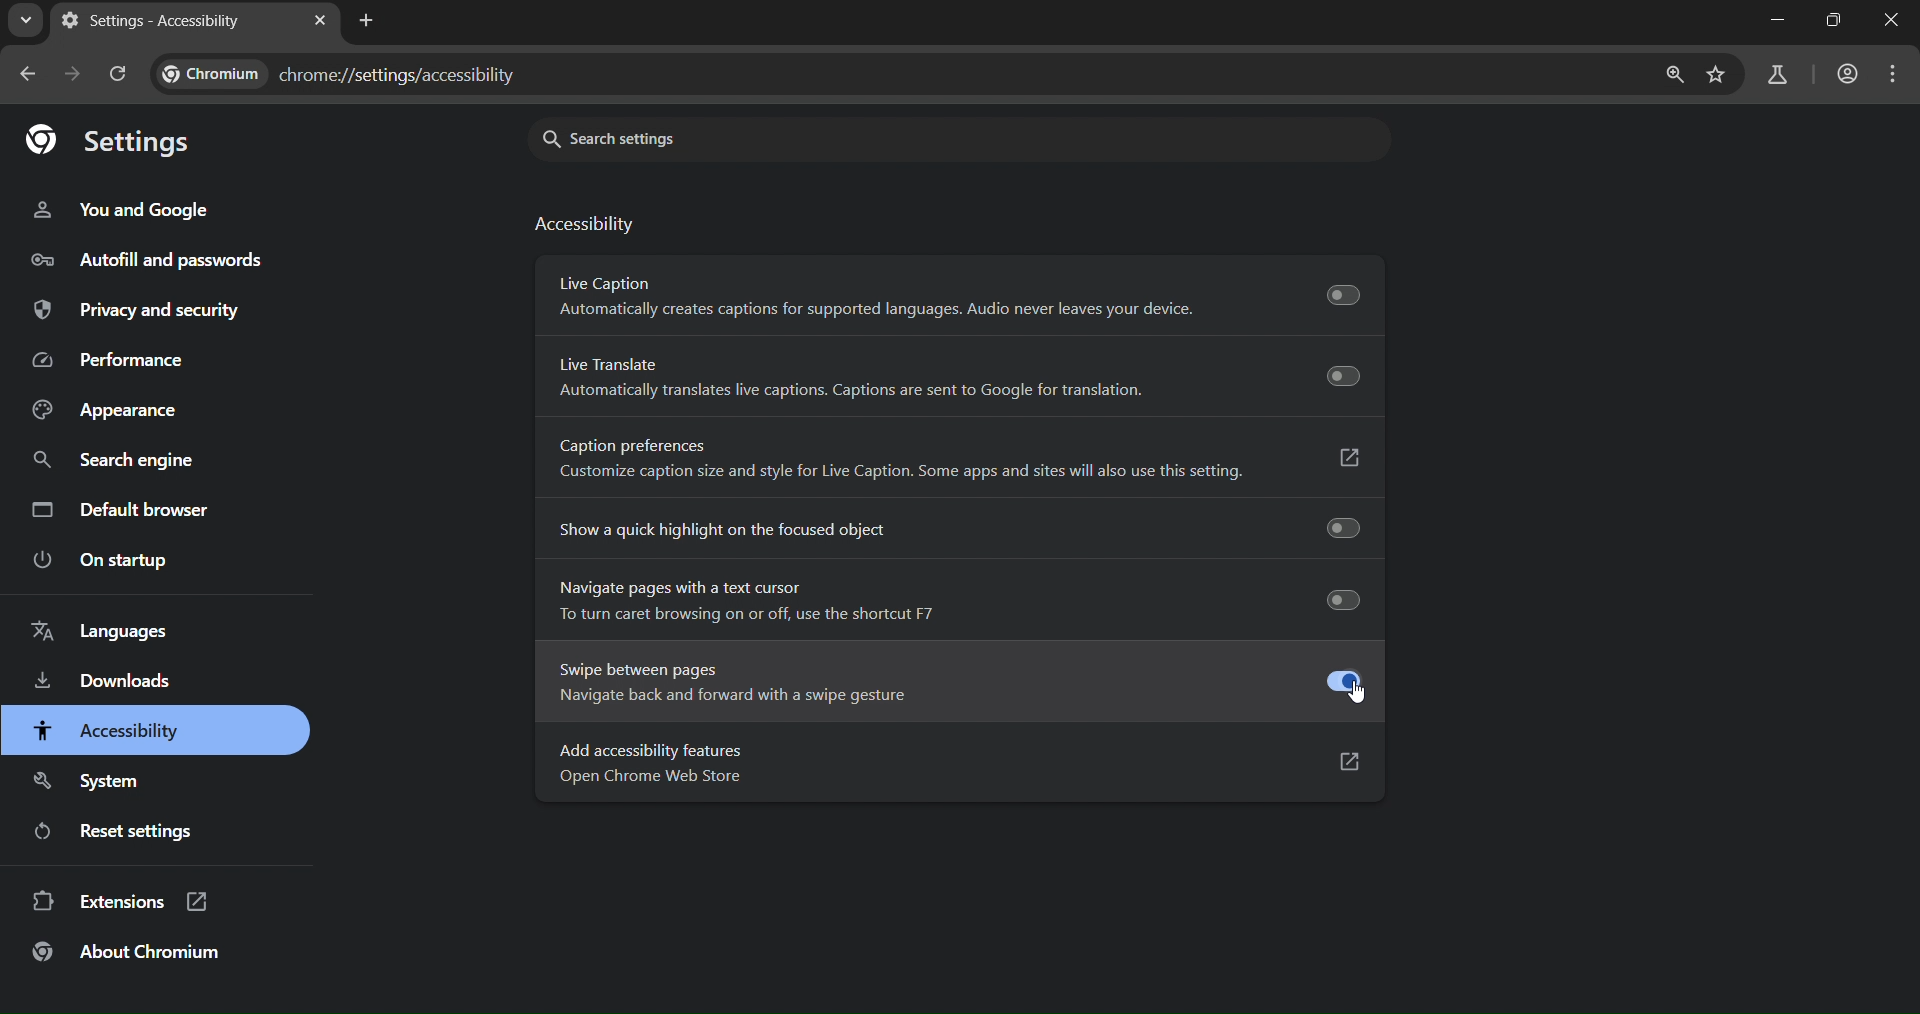  I want to click on account, so click(1845, 74).